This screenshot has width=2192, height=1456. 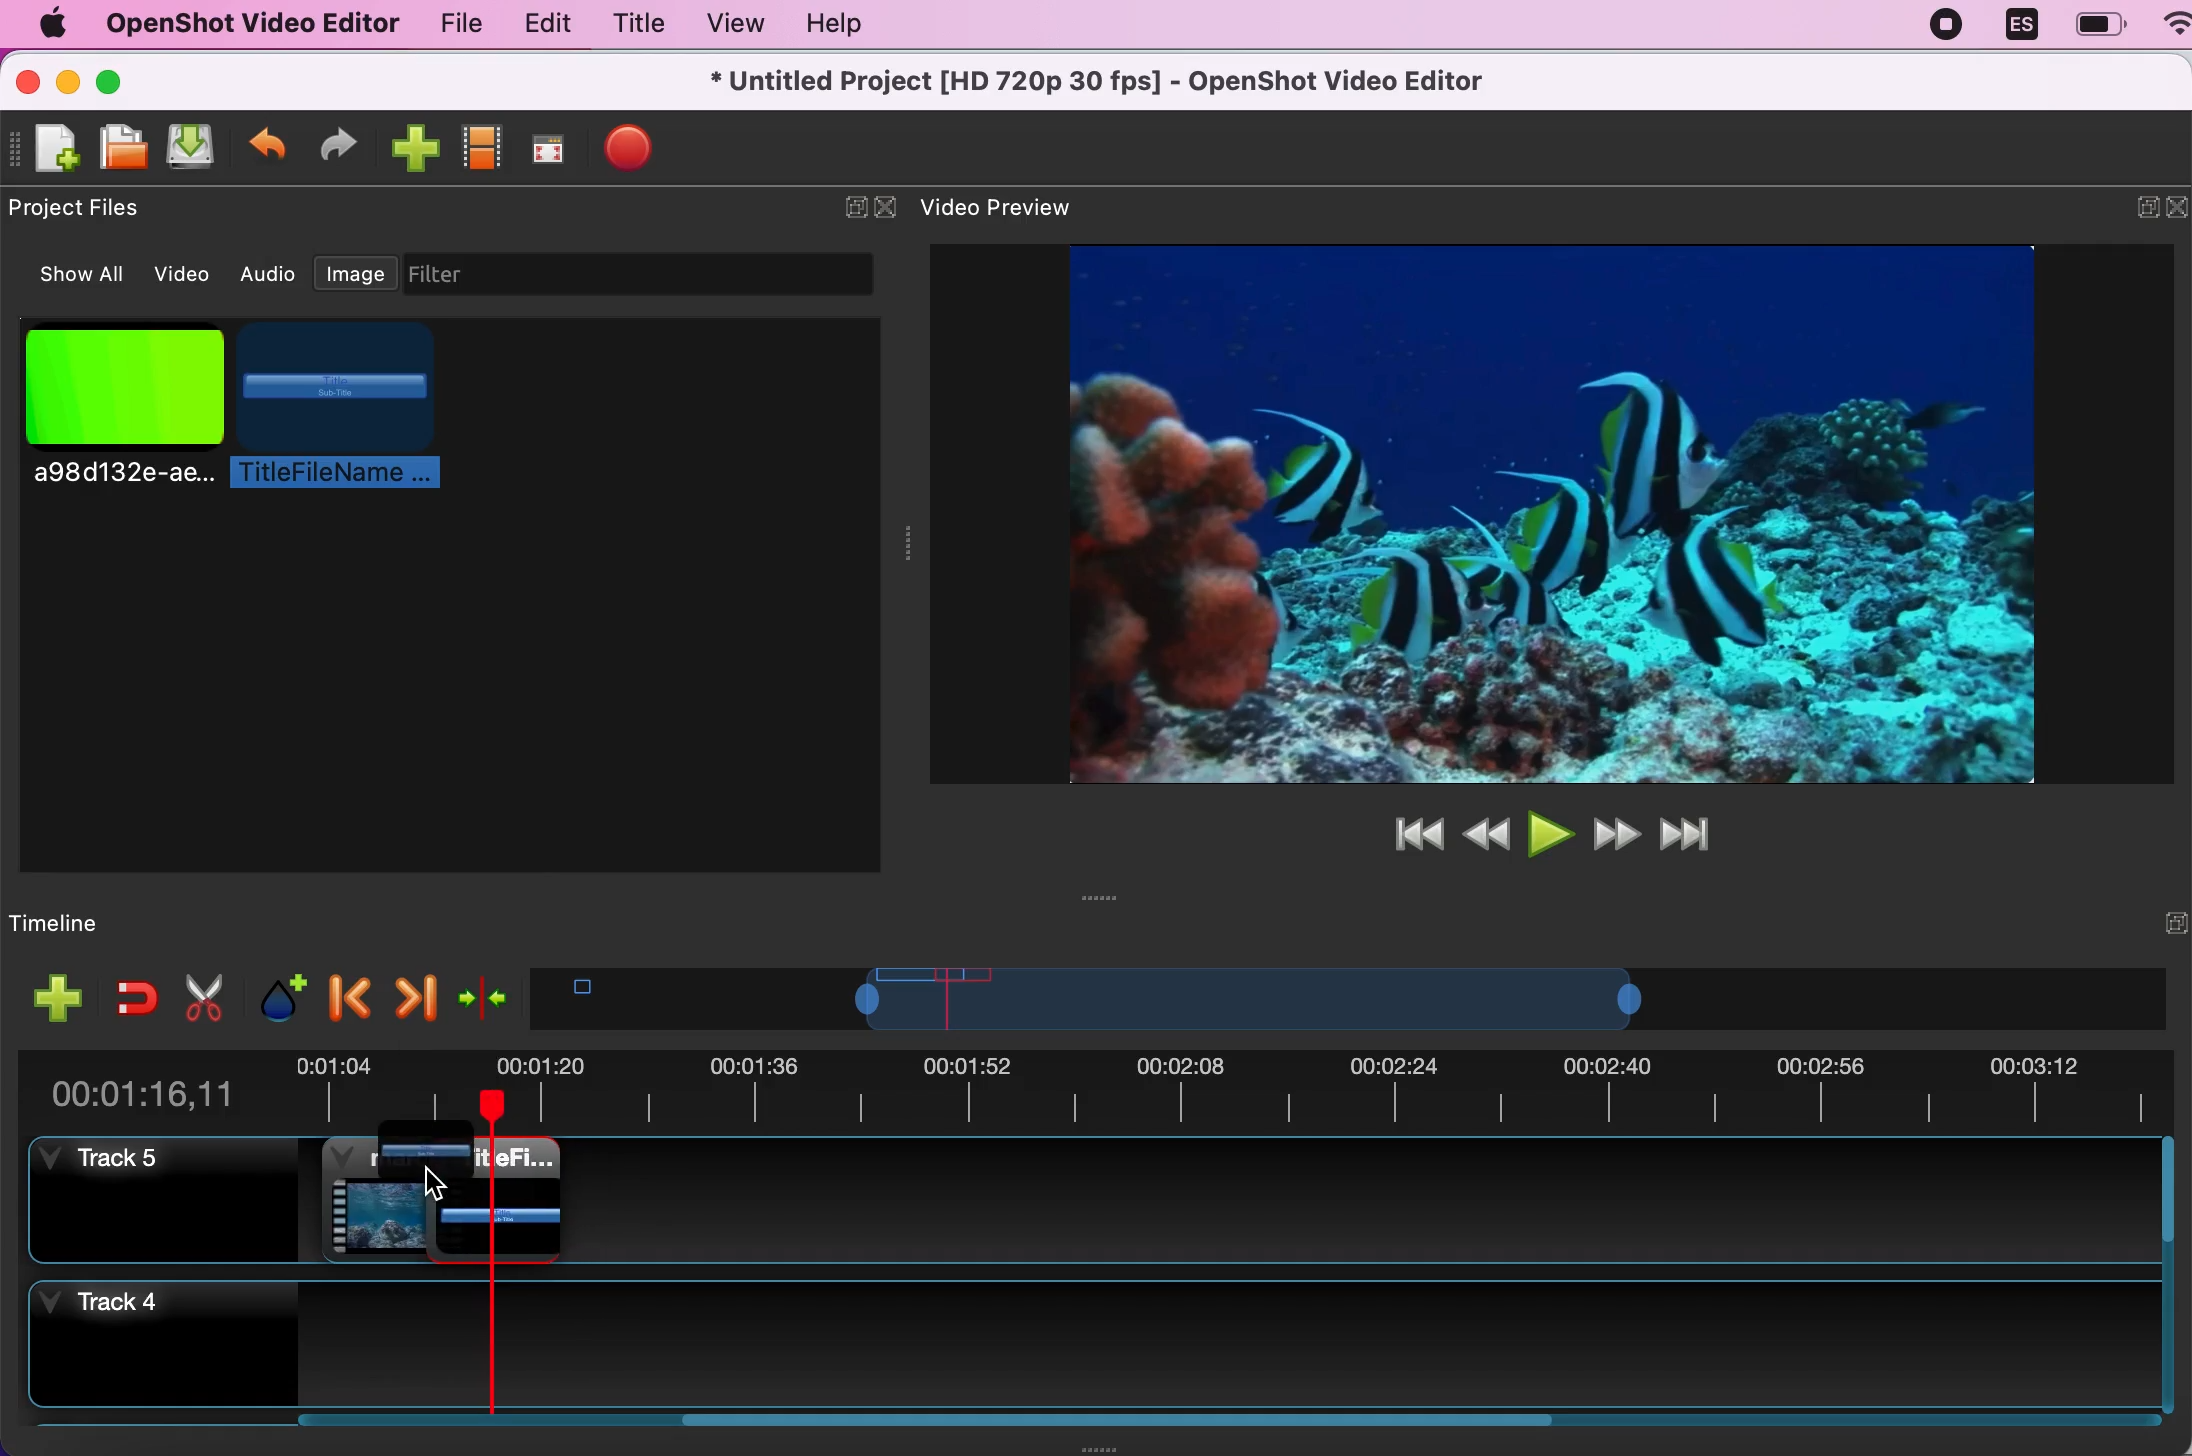 What do you see at coordinates (2178, 212) in the screenshot?
I see `close` at bounding box center [2178, 212].